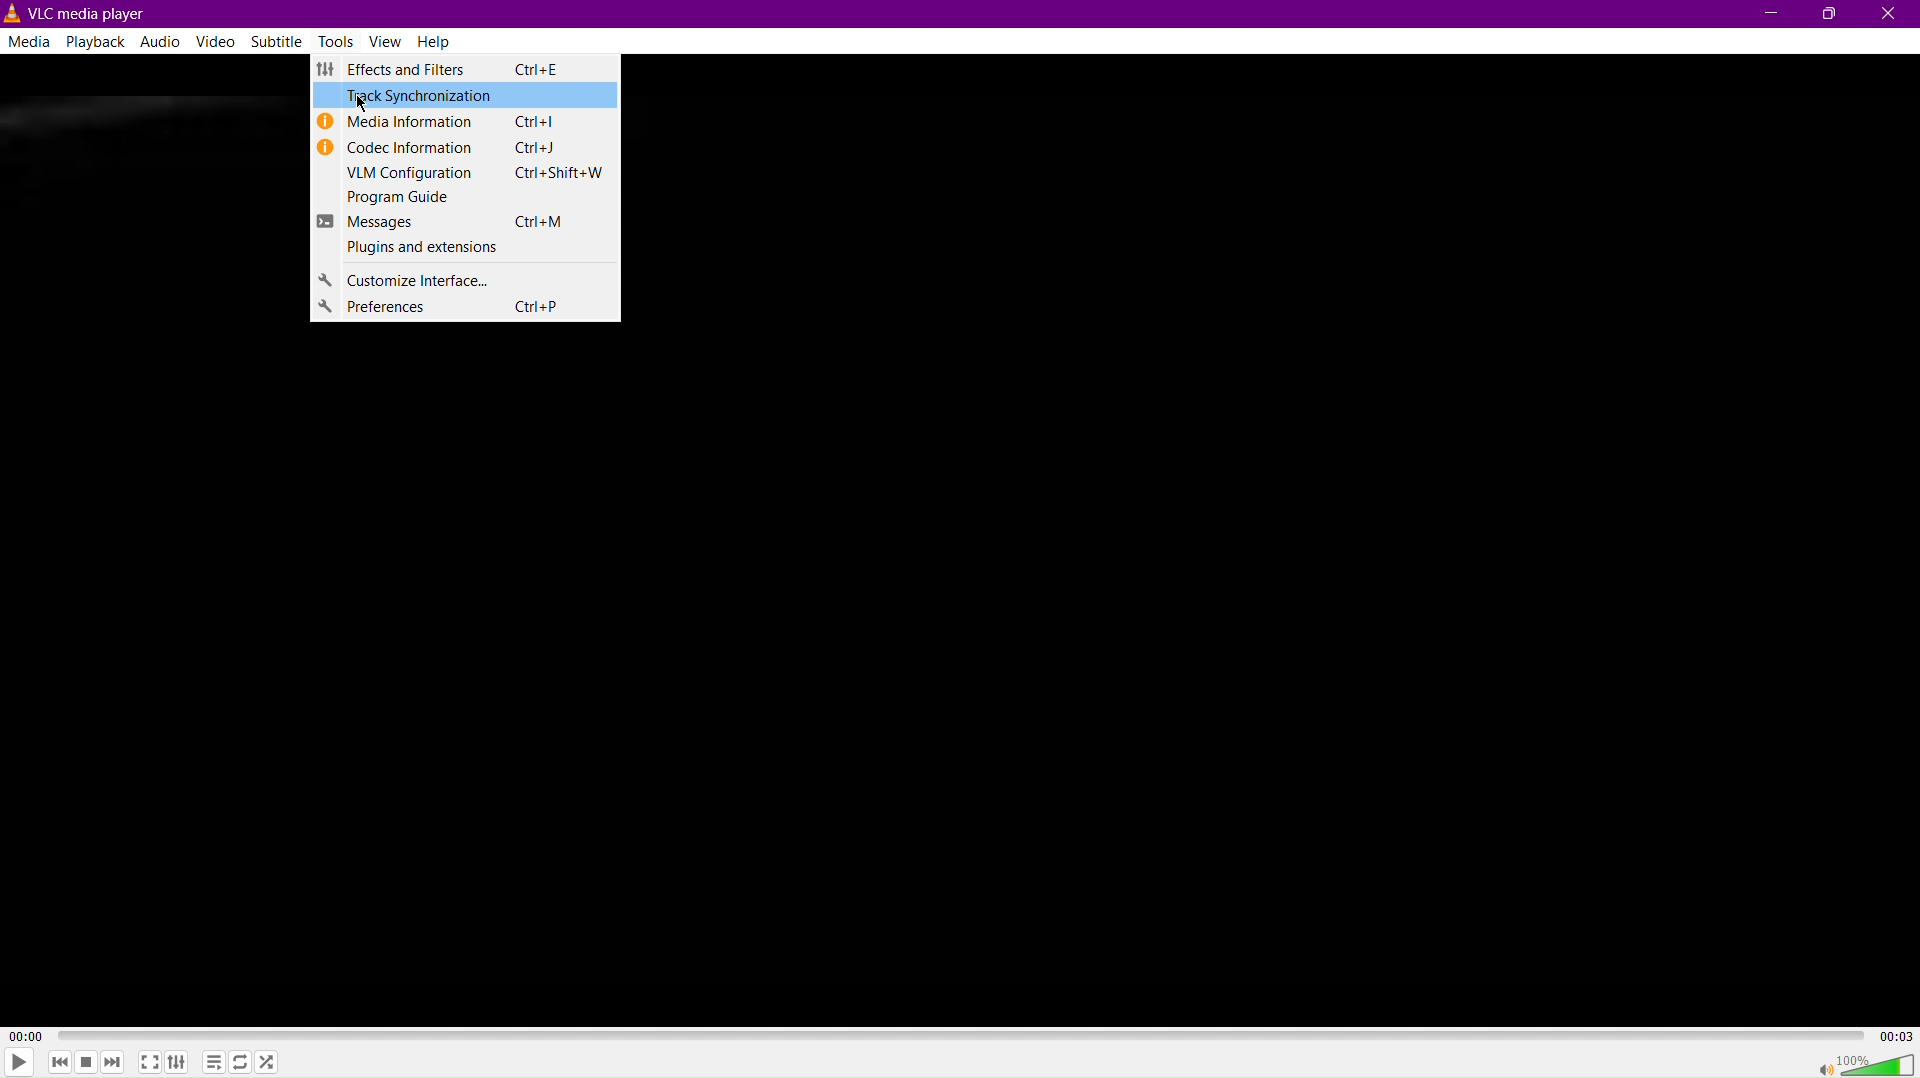  What do you see at coordinates (461, 200) in the screenshot?
I see `Program Guide` at bounding box center [461, 200].